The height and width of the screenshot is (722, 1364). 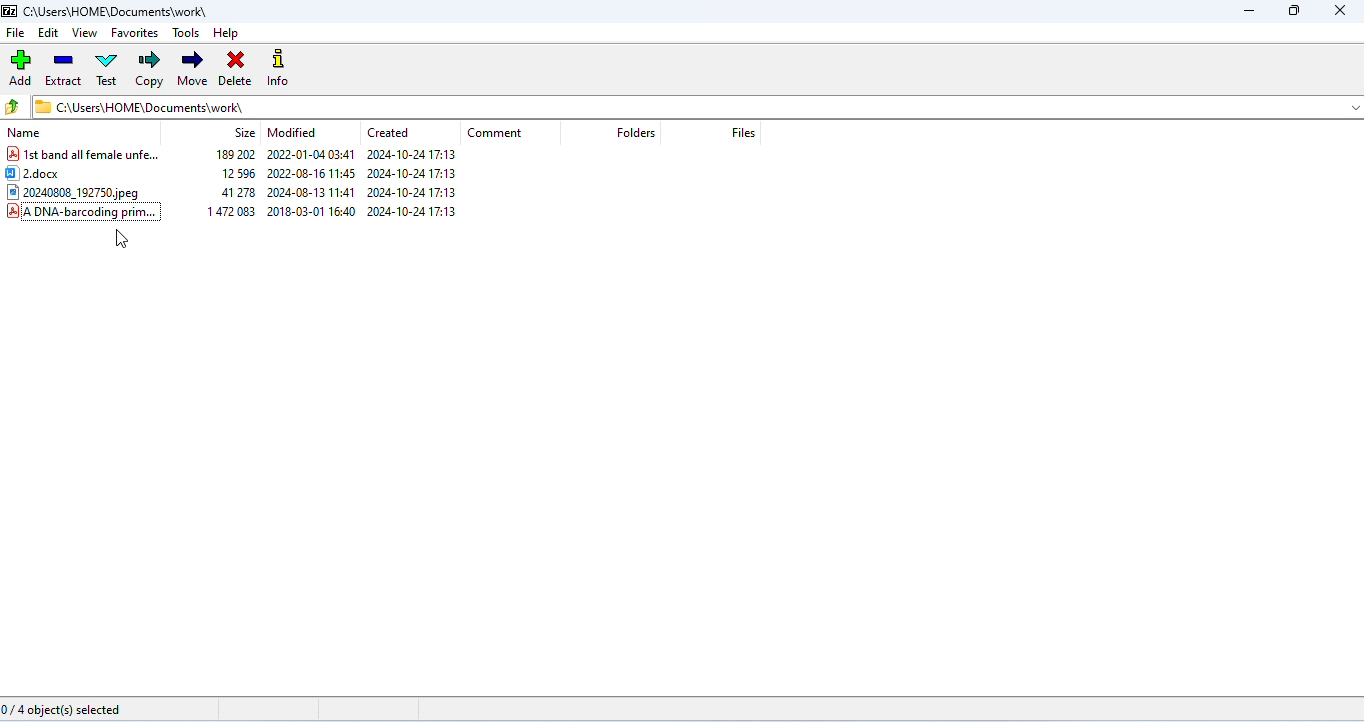 What do you see at coordinates (744, 133) in the screenshot?
I see `files` at bounding box center [744, 133].